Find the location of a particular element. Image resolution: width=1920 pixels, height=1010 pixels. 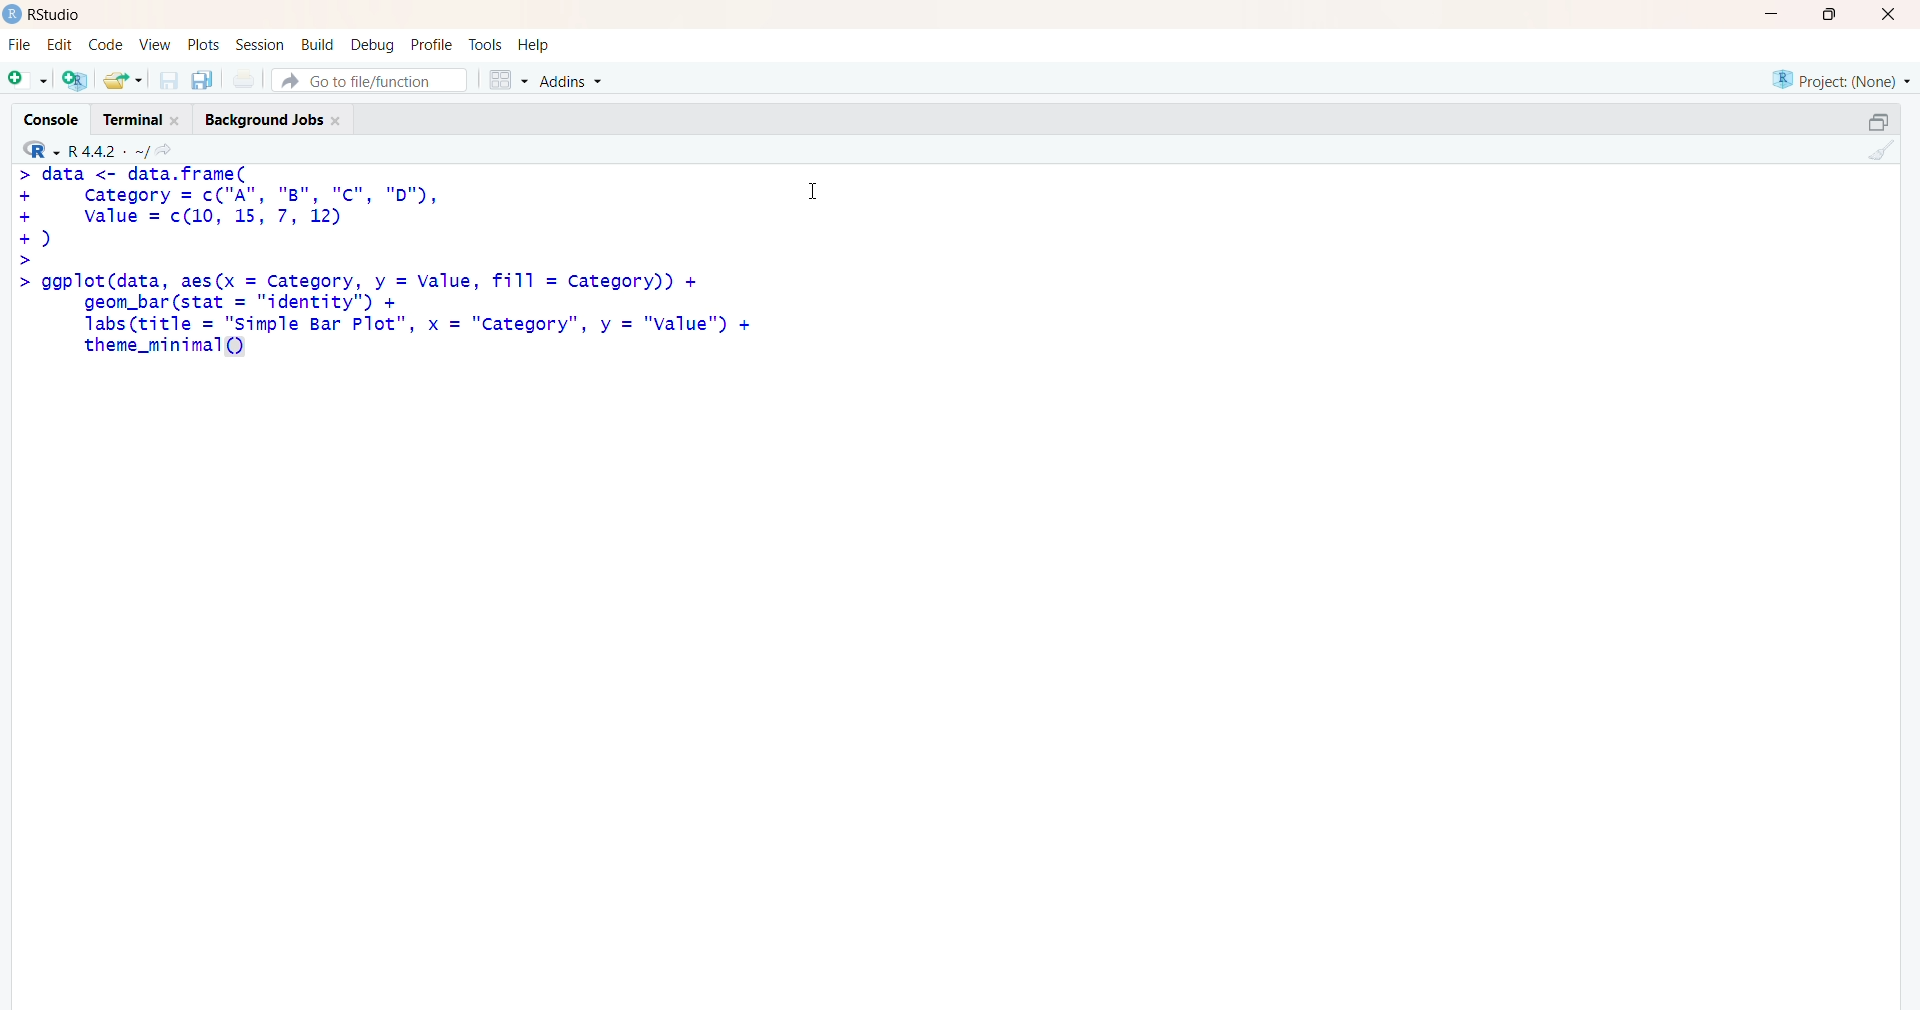

profile is located at coordinates (430, 46).